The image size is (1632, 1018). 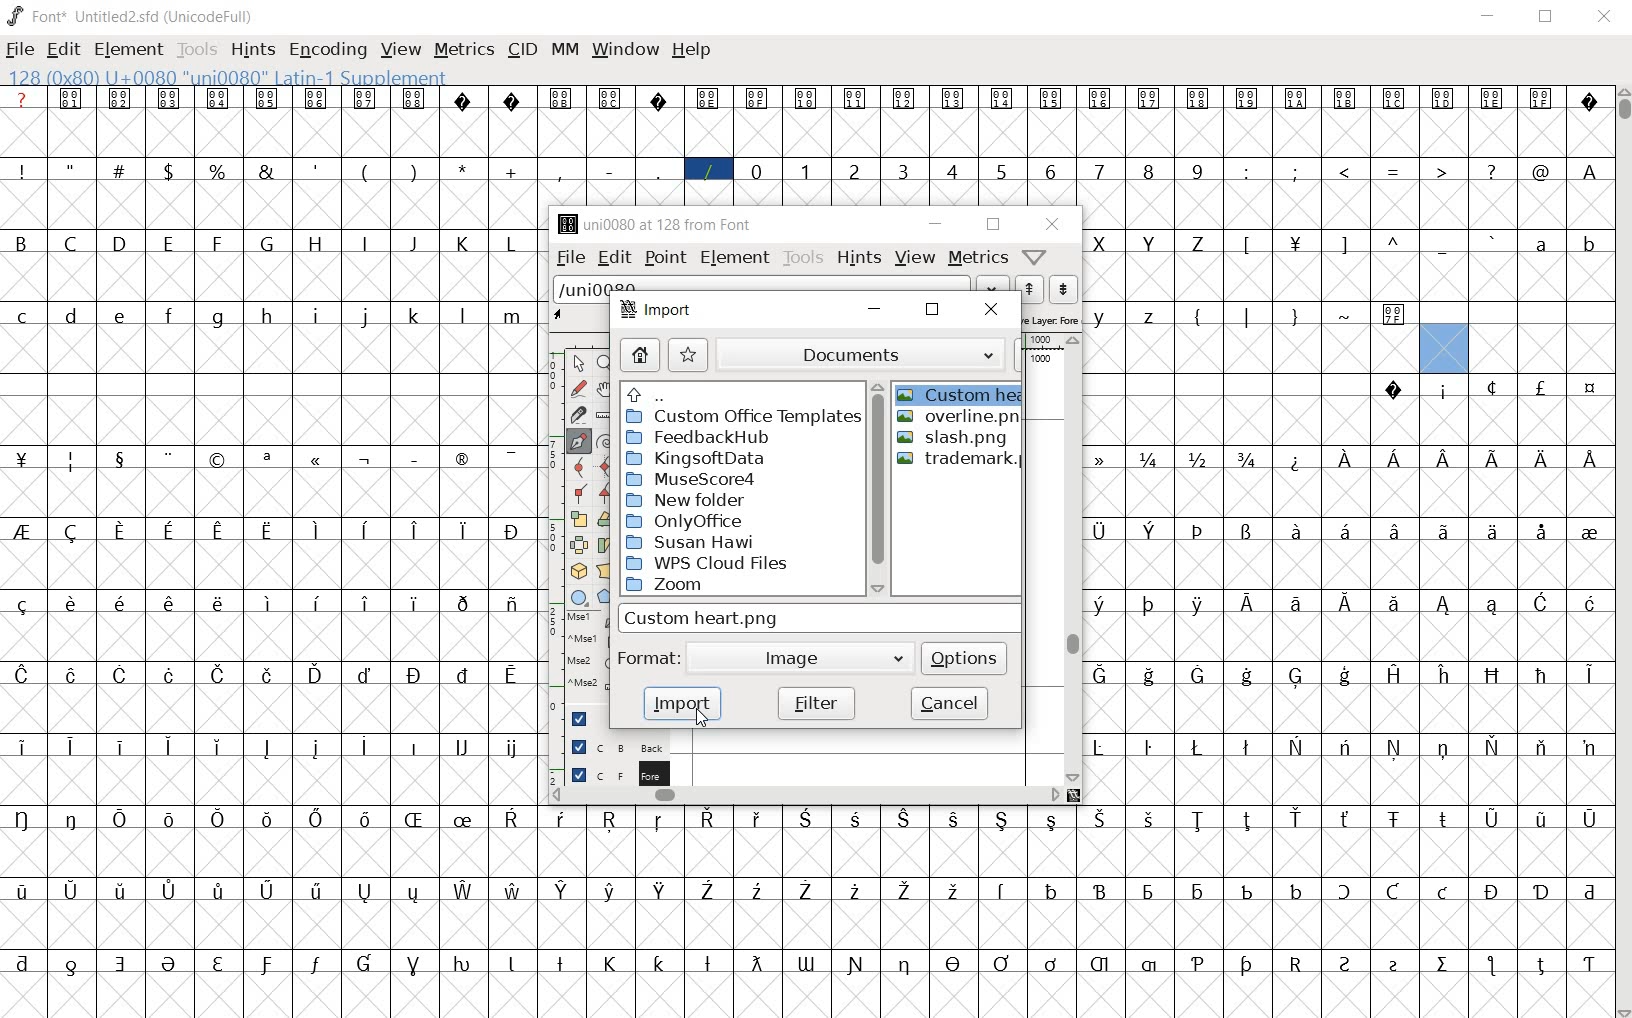 What do you see at coordinates (366, 675) in the screenshot?
I see `glyph` at bounding box center [366, 675].